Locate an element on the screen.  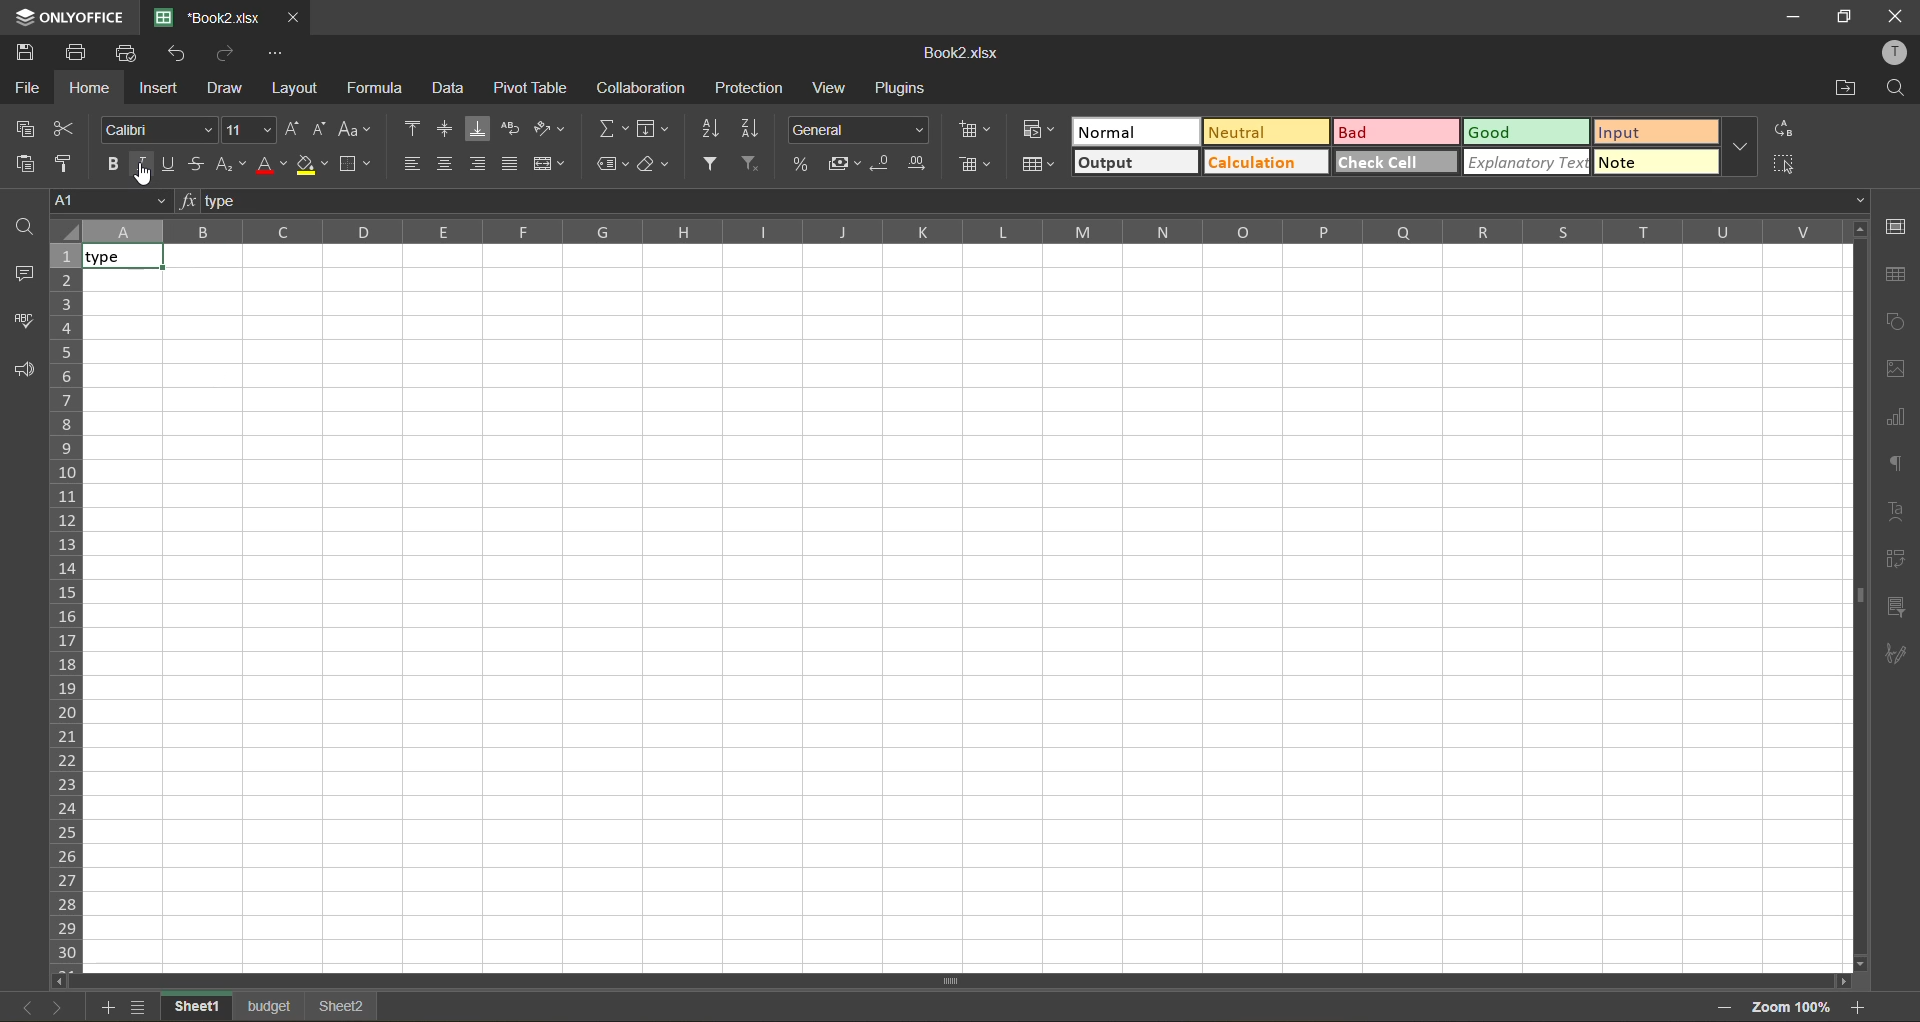
insert is located at coordinates (161, 90).